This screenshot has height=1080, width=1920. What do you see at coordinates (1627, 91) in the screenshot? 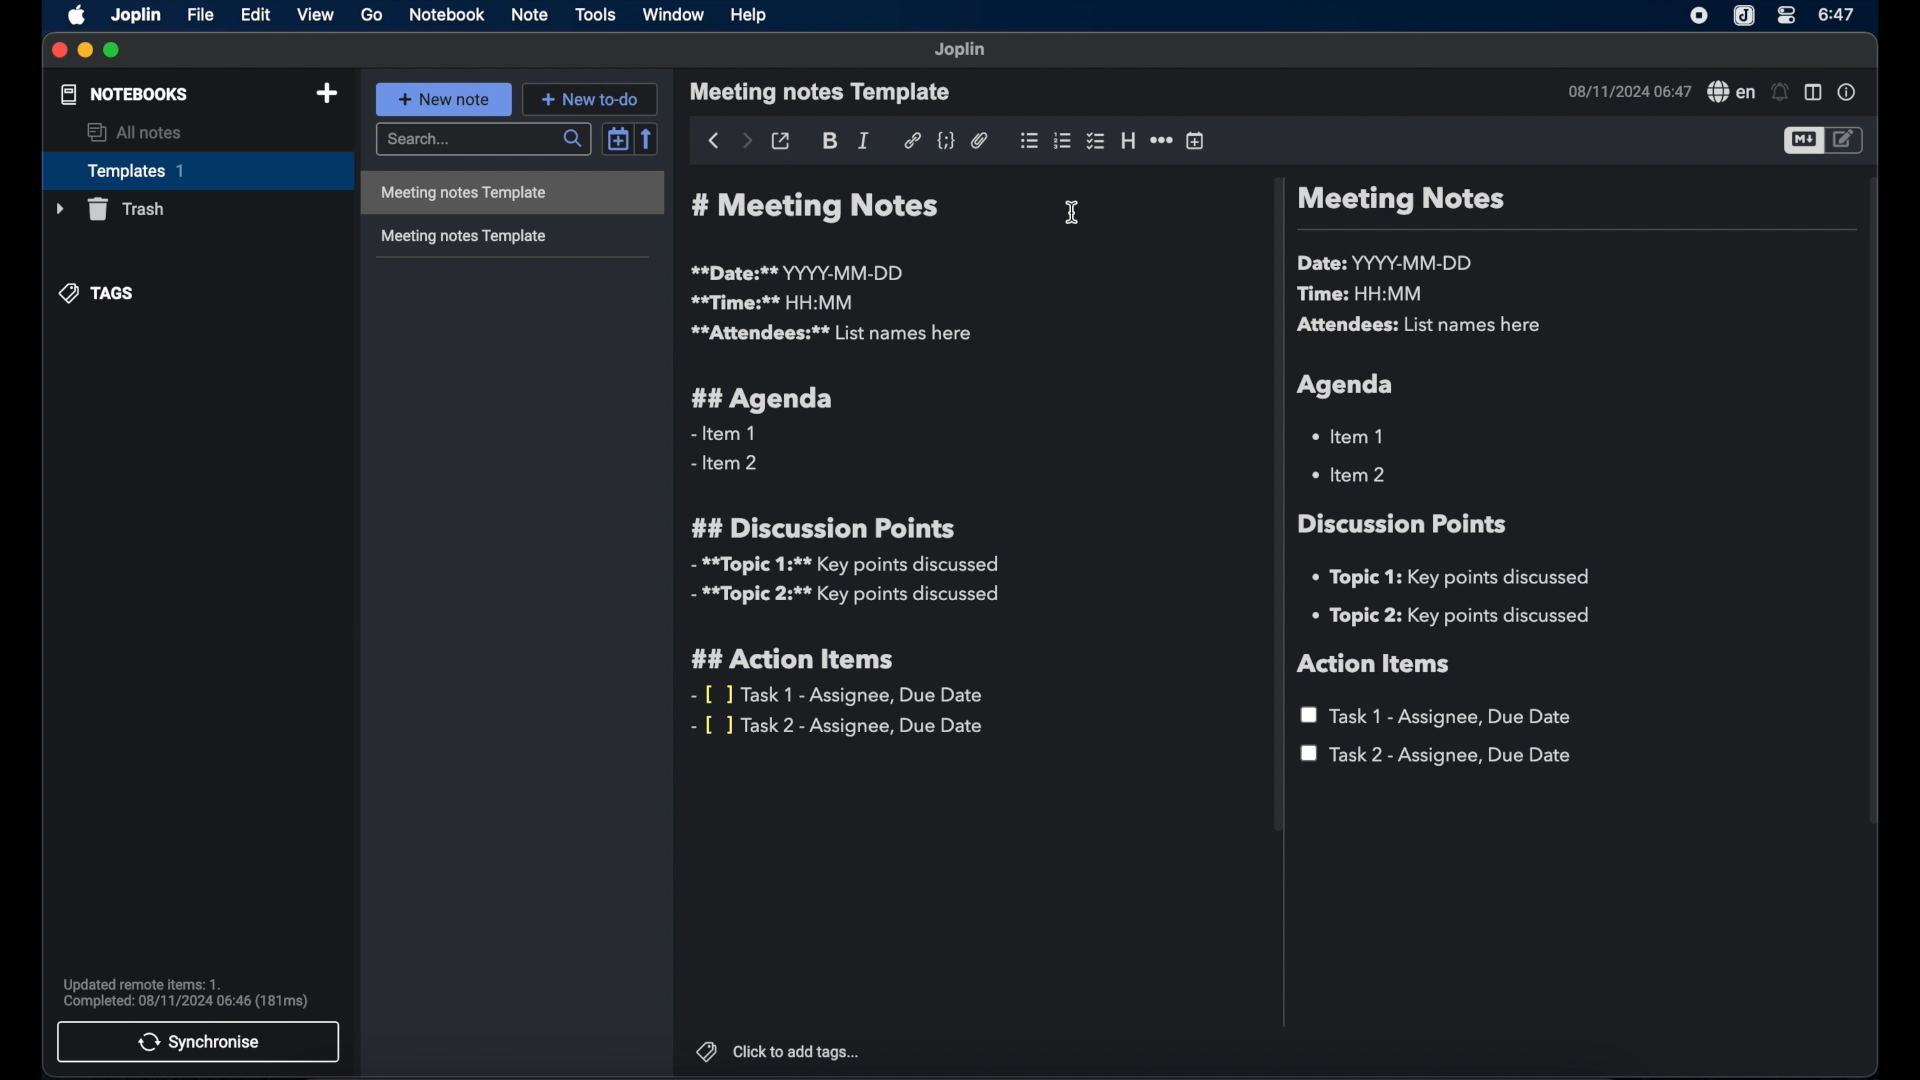
I see `08/11/2024 06:47` at bounding box center [1627, 91].